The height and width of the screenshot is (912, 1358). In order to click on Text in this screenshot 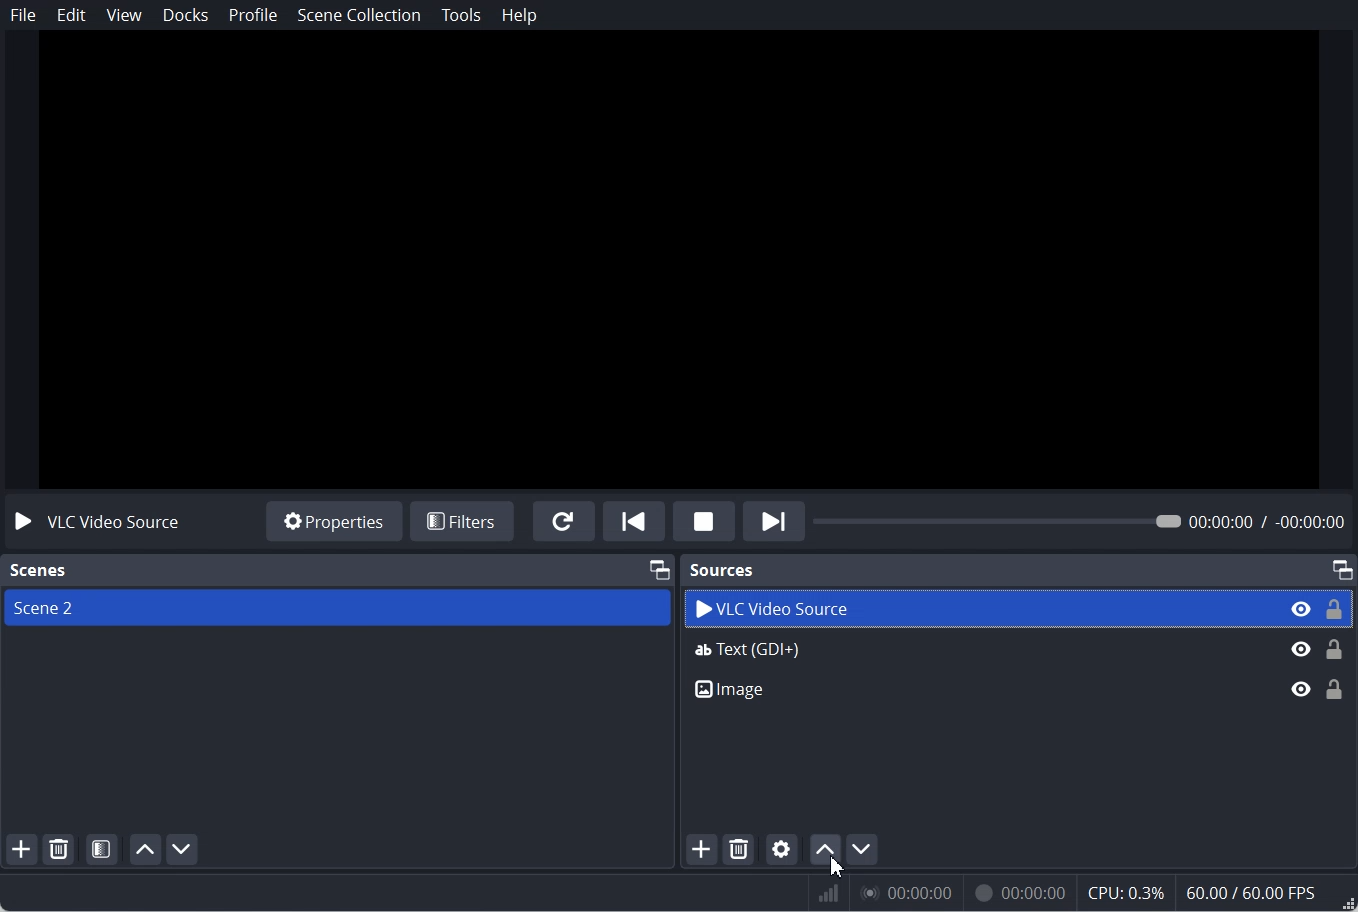, I will do `click(95, 523)`.